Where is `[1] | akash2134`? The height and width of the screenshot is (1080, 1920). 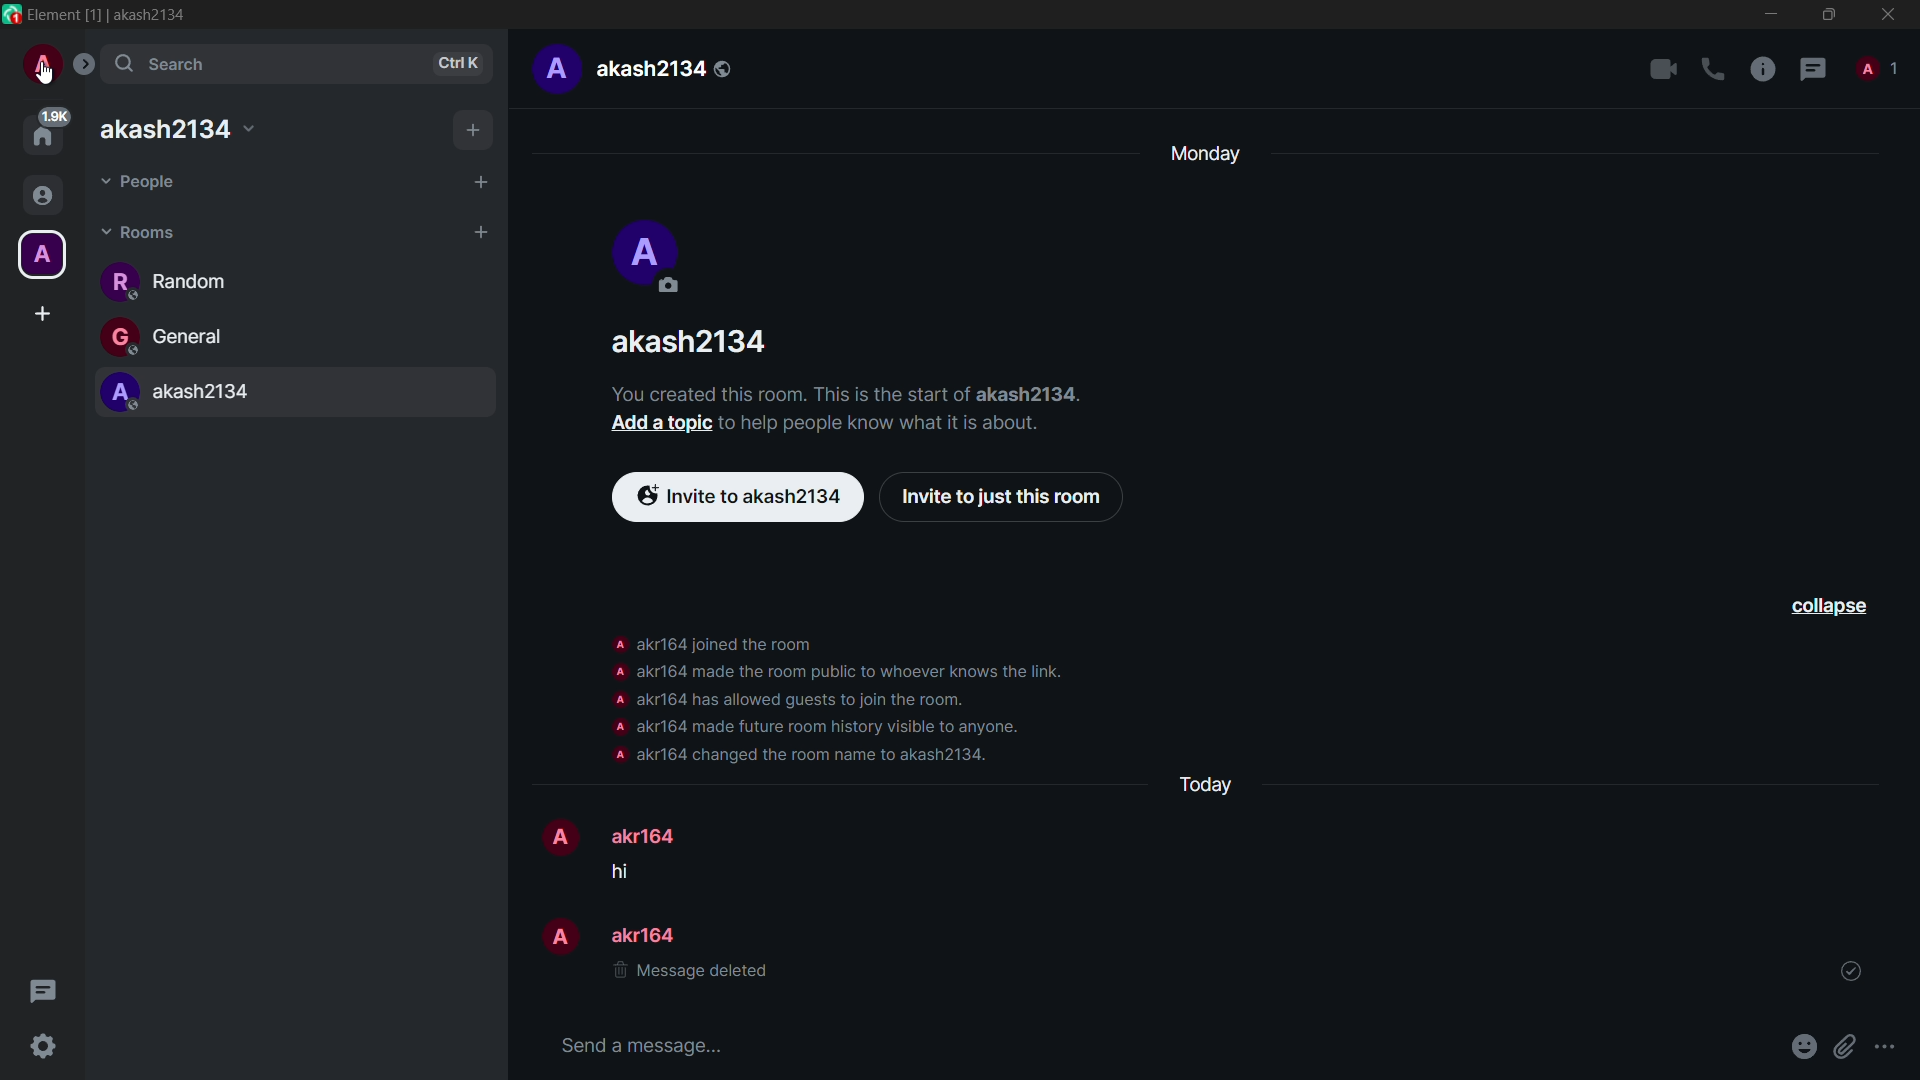
[1] | akash2134 is located at coordinates (141, 14).